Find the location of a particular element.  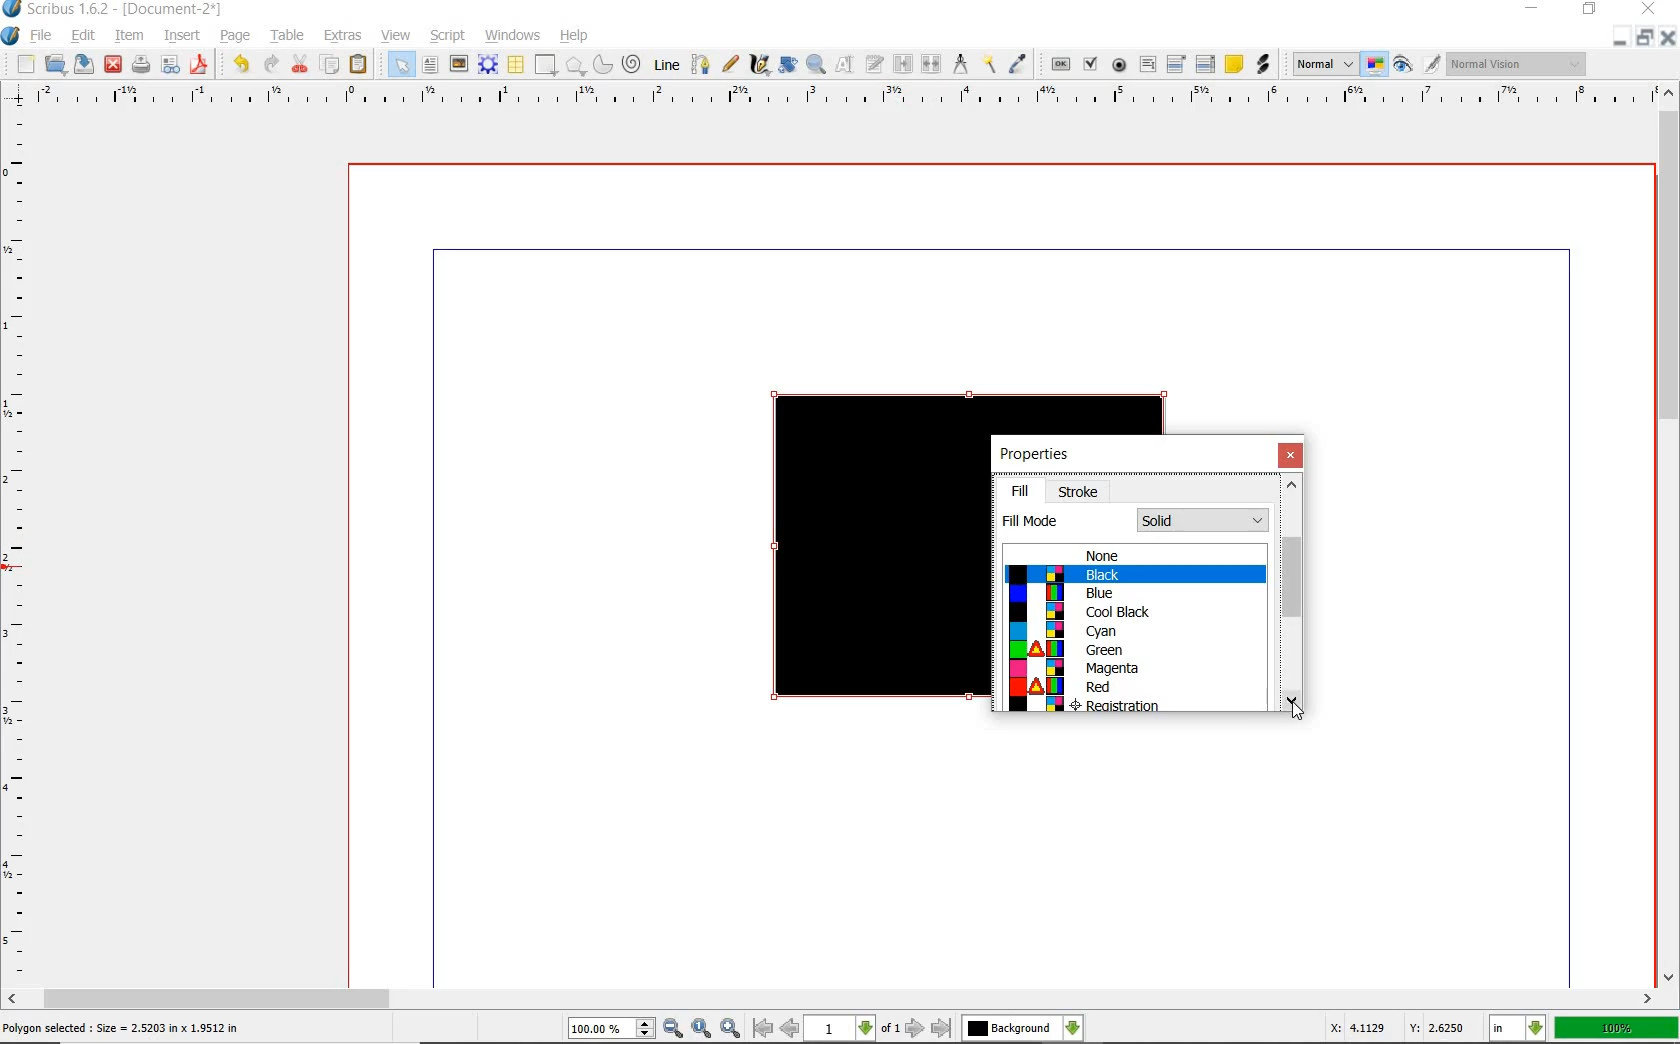

rotate item is located at coordinates (789, 64).